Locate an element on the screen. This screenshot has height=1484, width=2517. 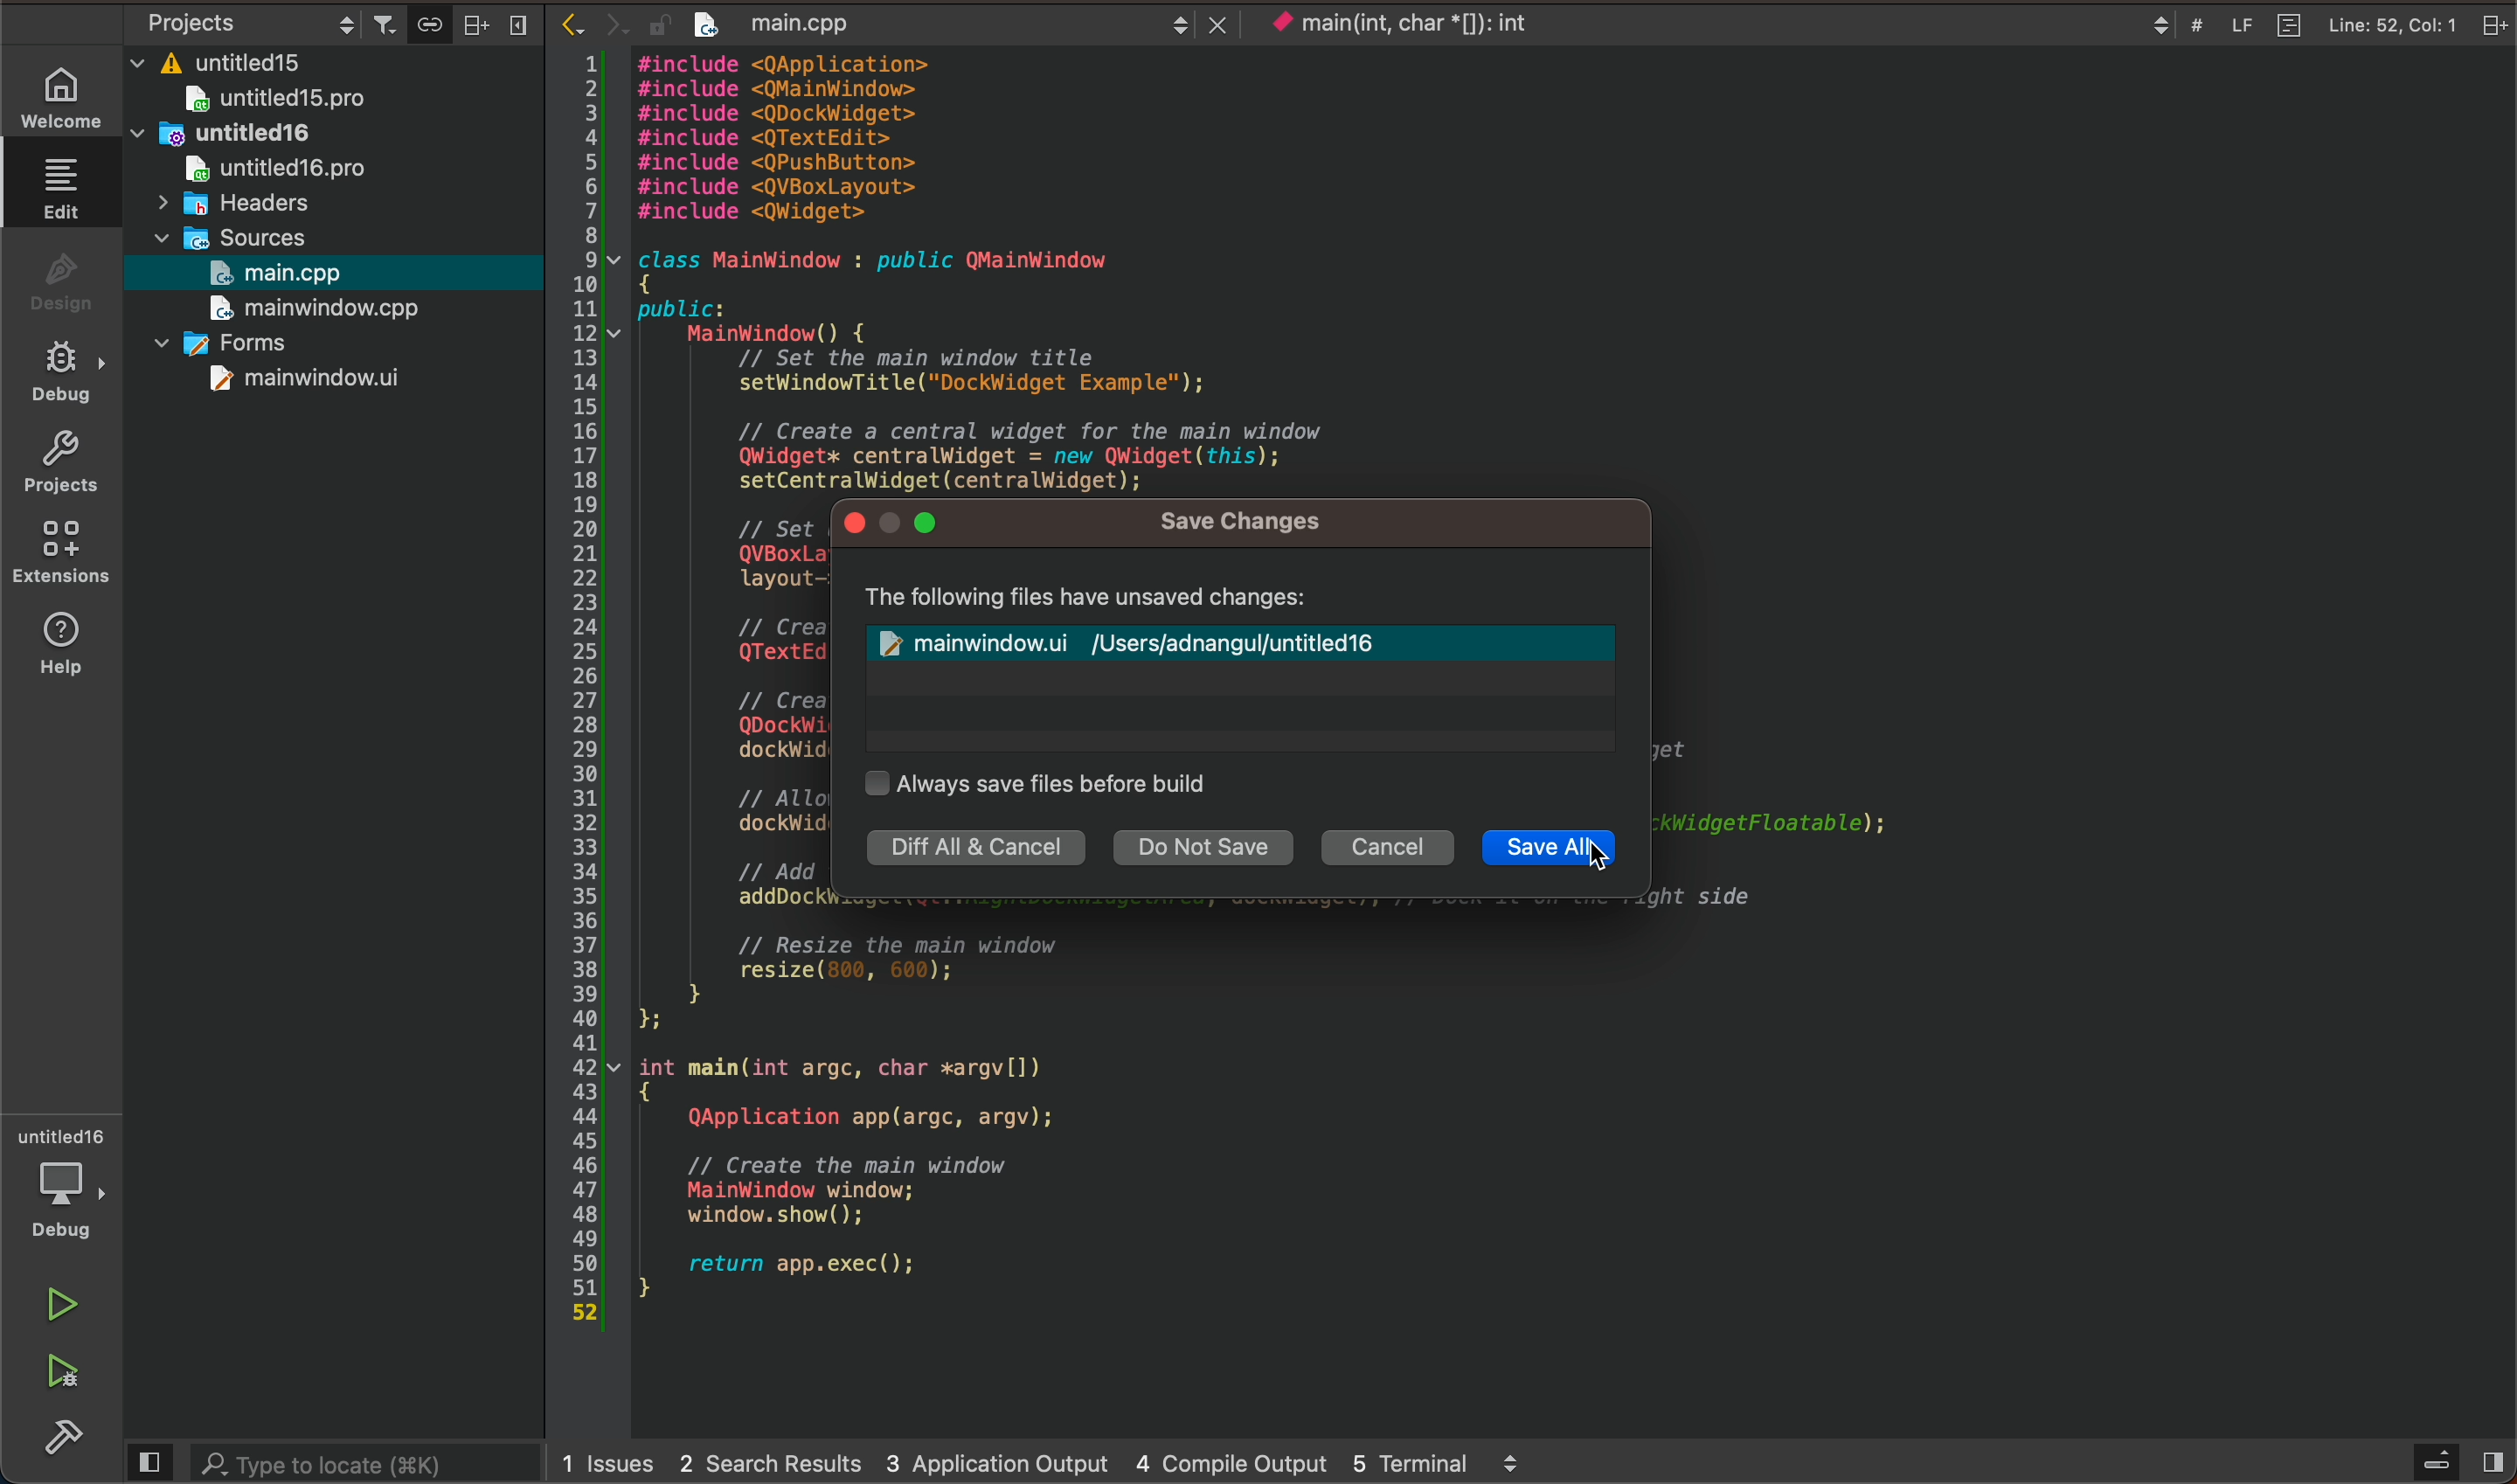
logs is located at coordinates (1053, 1464).